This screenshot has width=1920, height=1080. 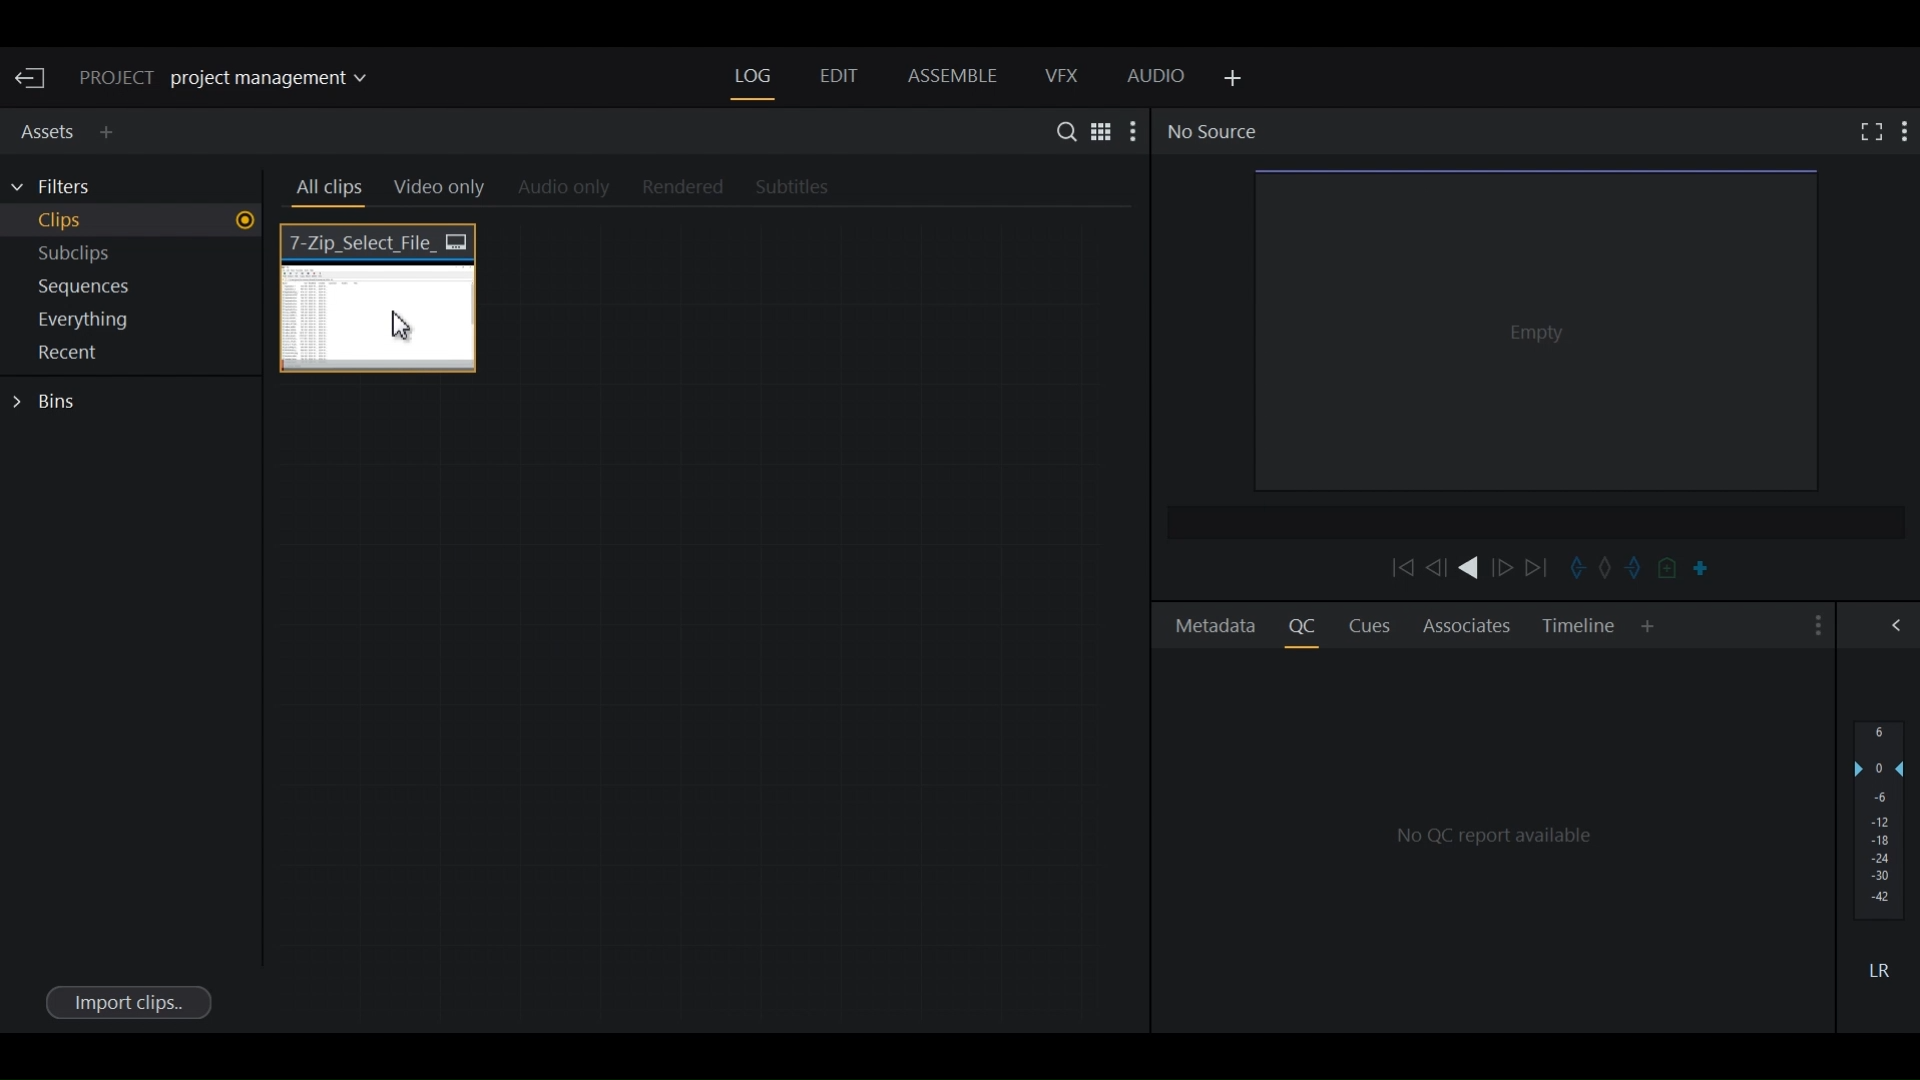 I want to click on Audio Only, so click(x=570, y=189).